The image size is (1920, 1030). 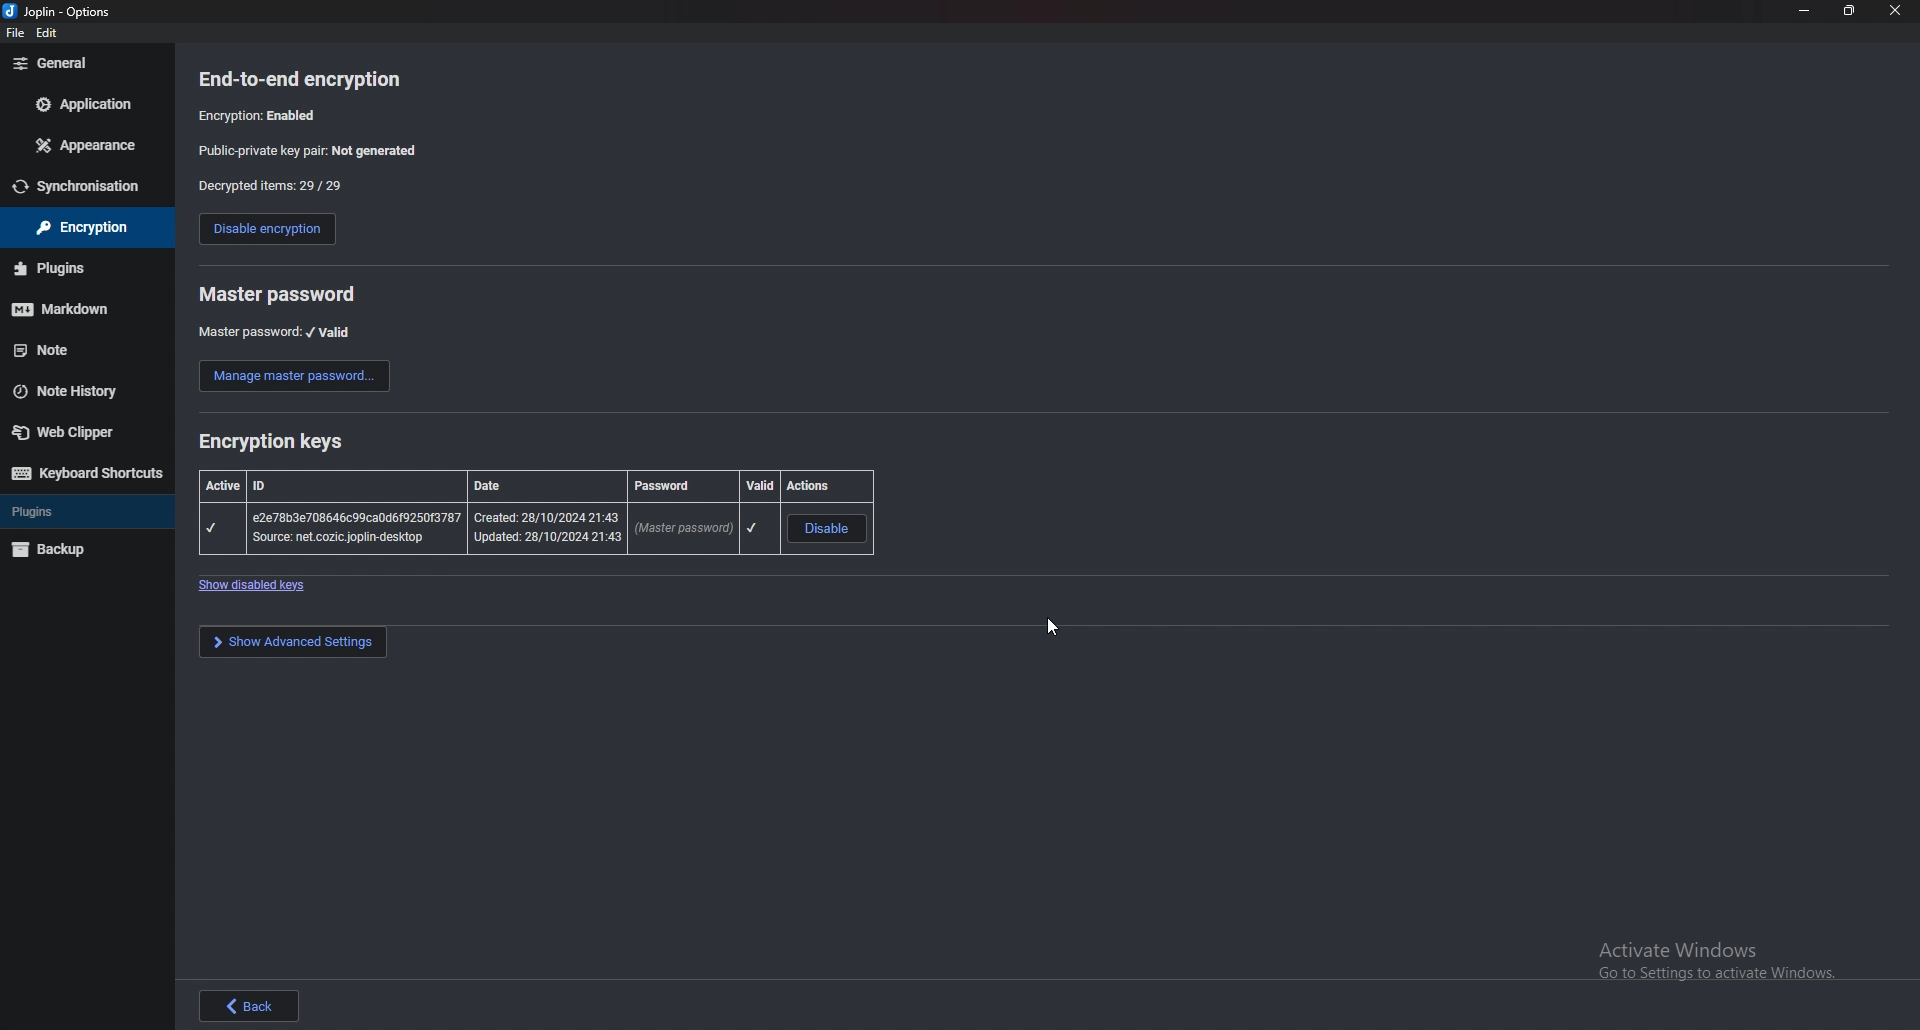 I want to click on manage master password, so click(x=293, y=375).